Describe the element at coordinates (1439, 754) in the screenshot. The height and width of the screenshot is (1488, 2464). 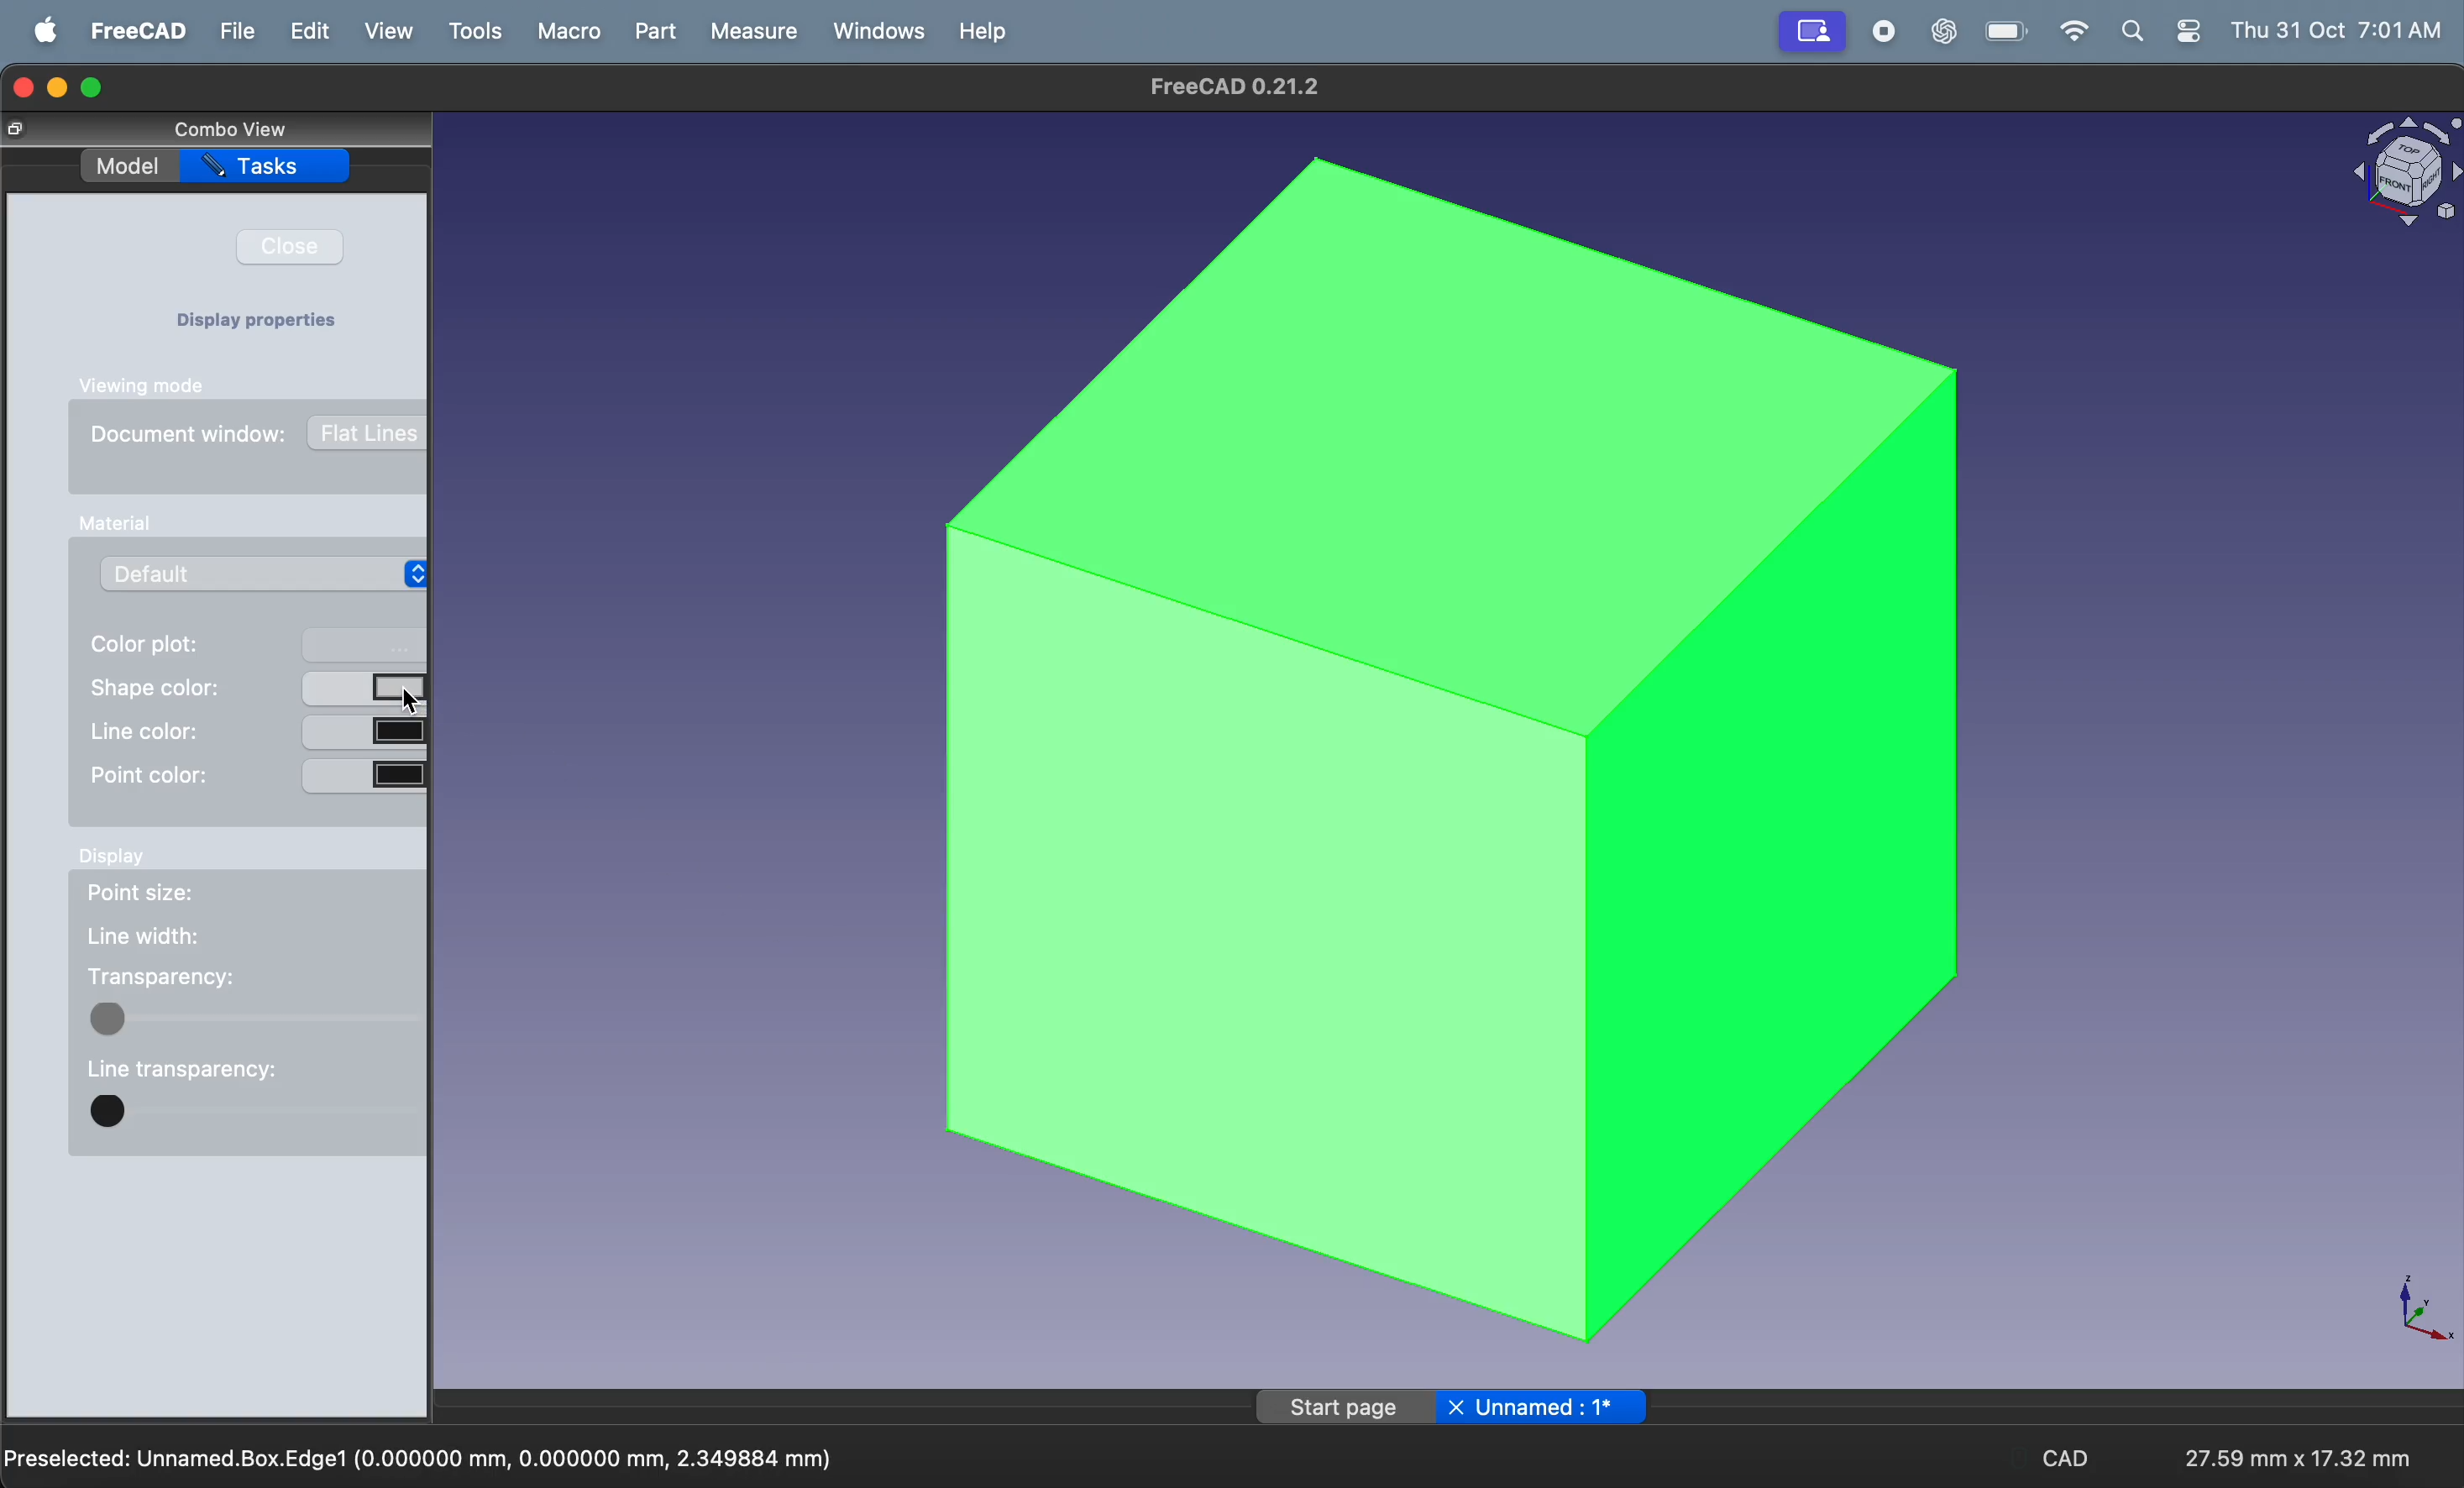
I see `box` at that location.